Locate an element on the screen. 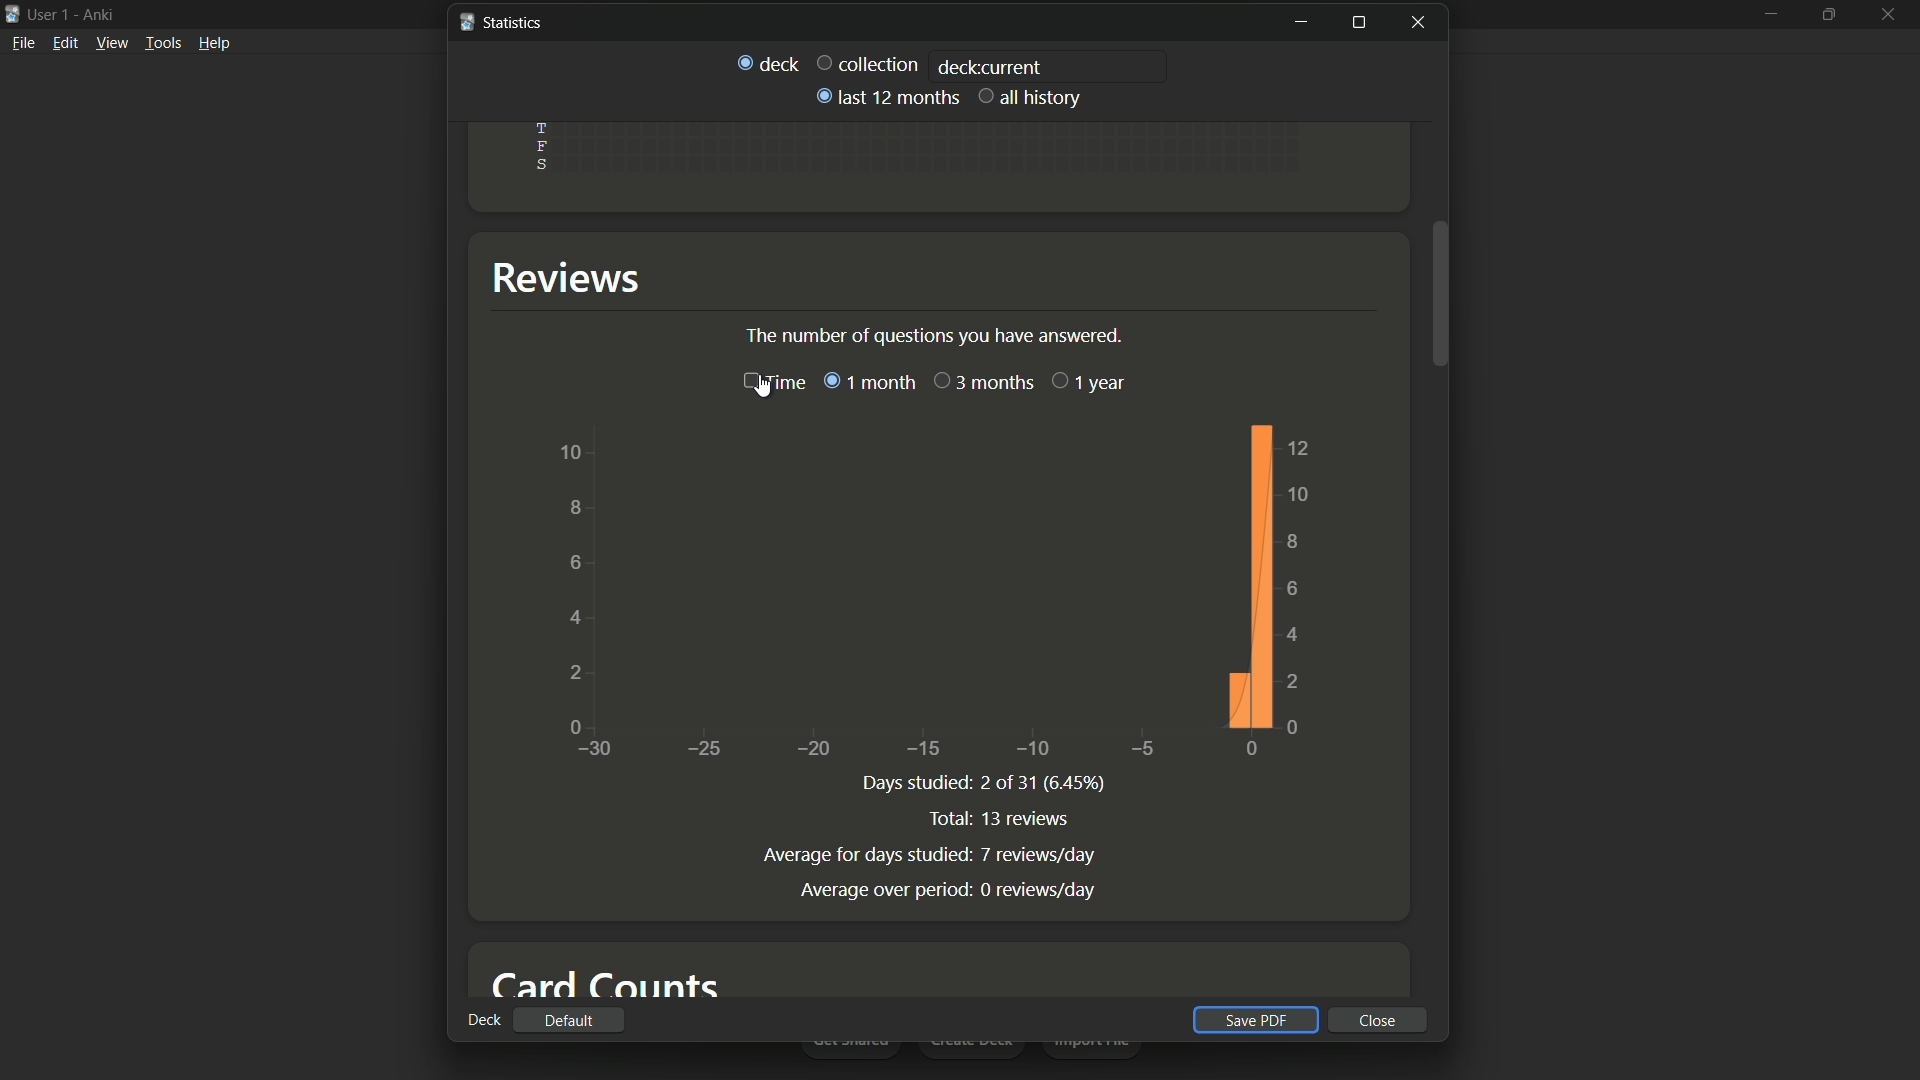 This screenshot has width=1920, height=1080. statistics is located at coordinates (500, 21).